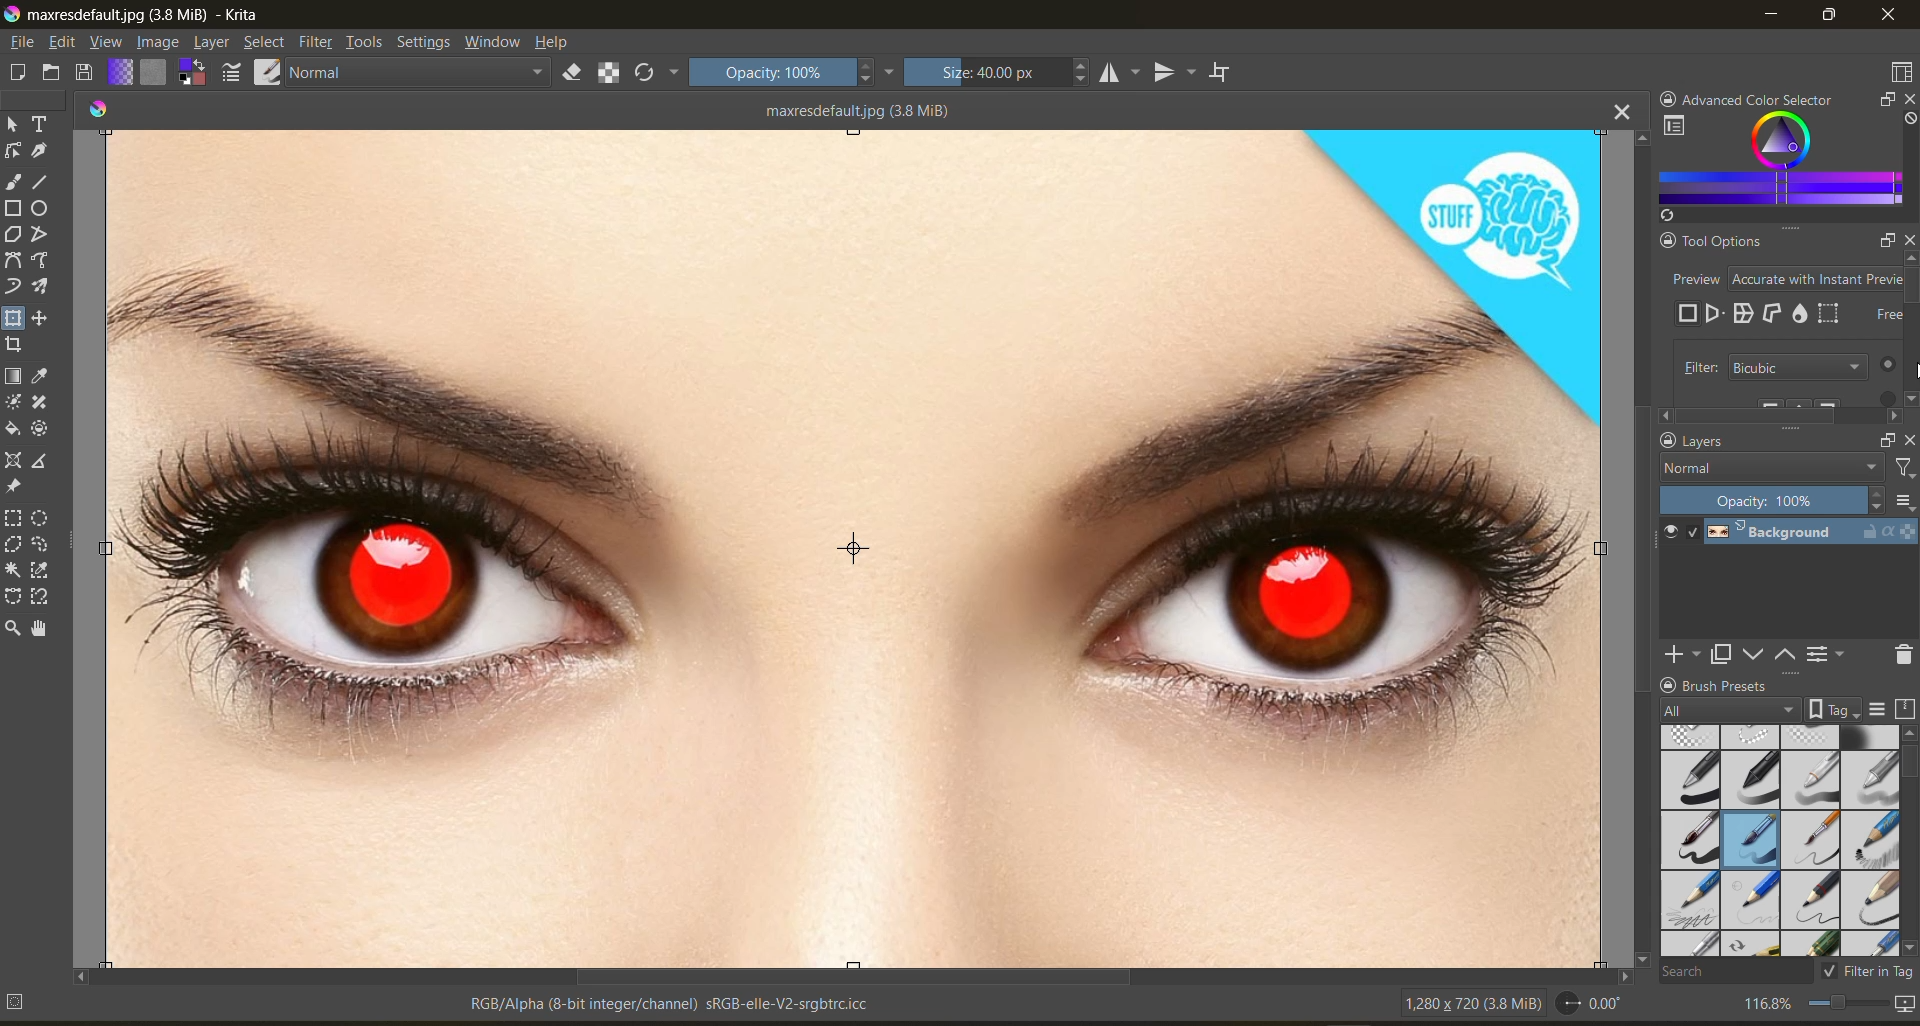  What do you see at coordinates (13, 151) in the screenshot?
I see `tool` at bounding box center [13, 151].